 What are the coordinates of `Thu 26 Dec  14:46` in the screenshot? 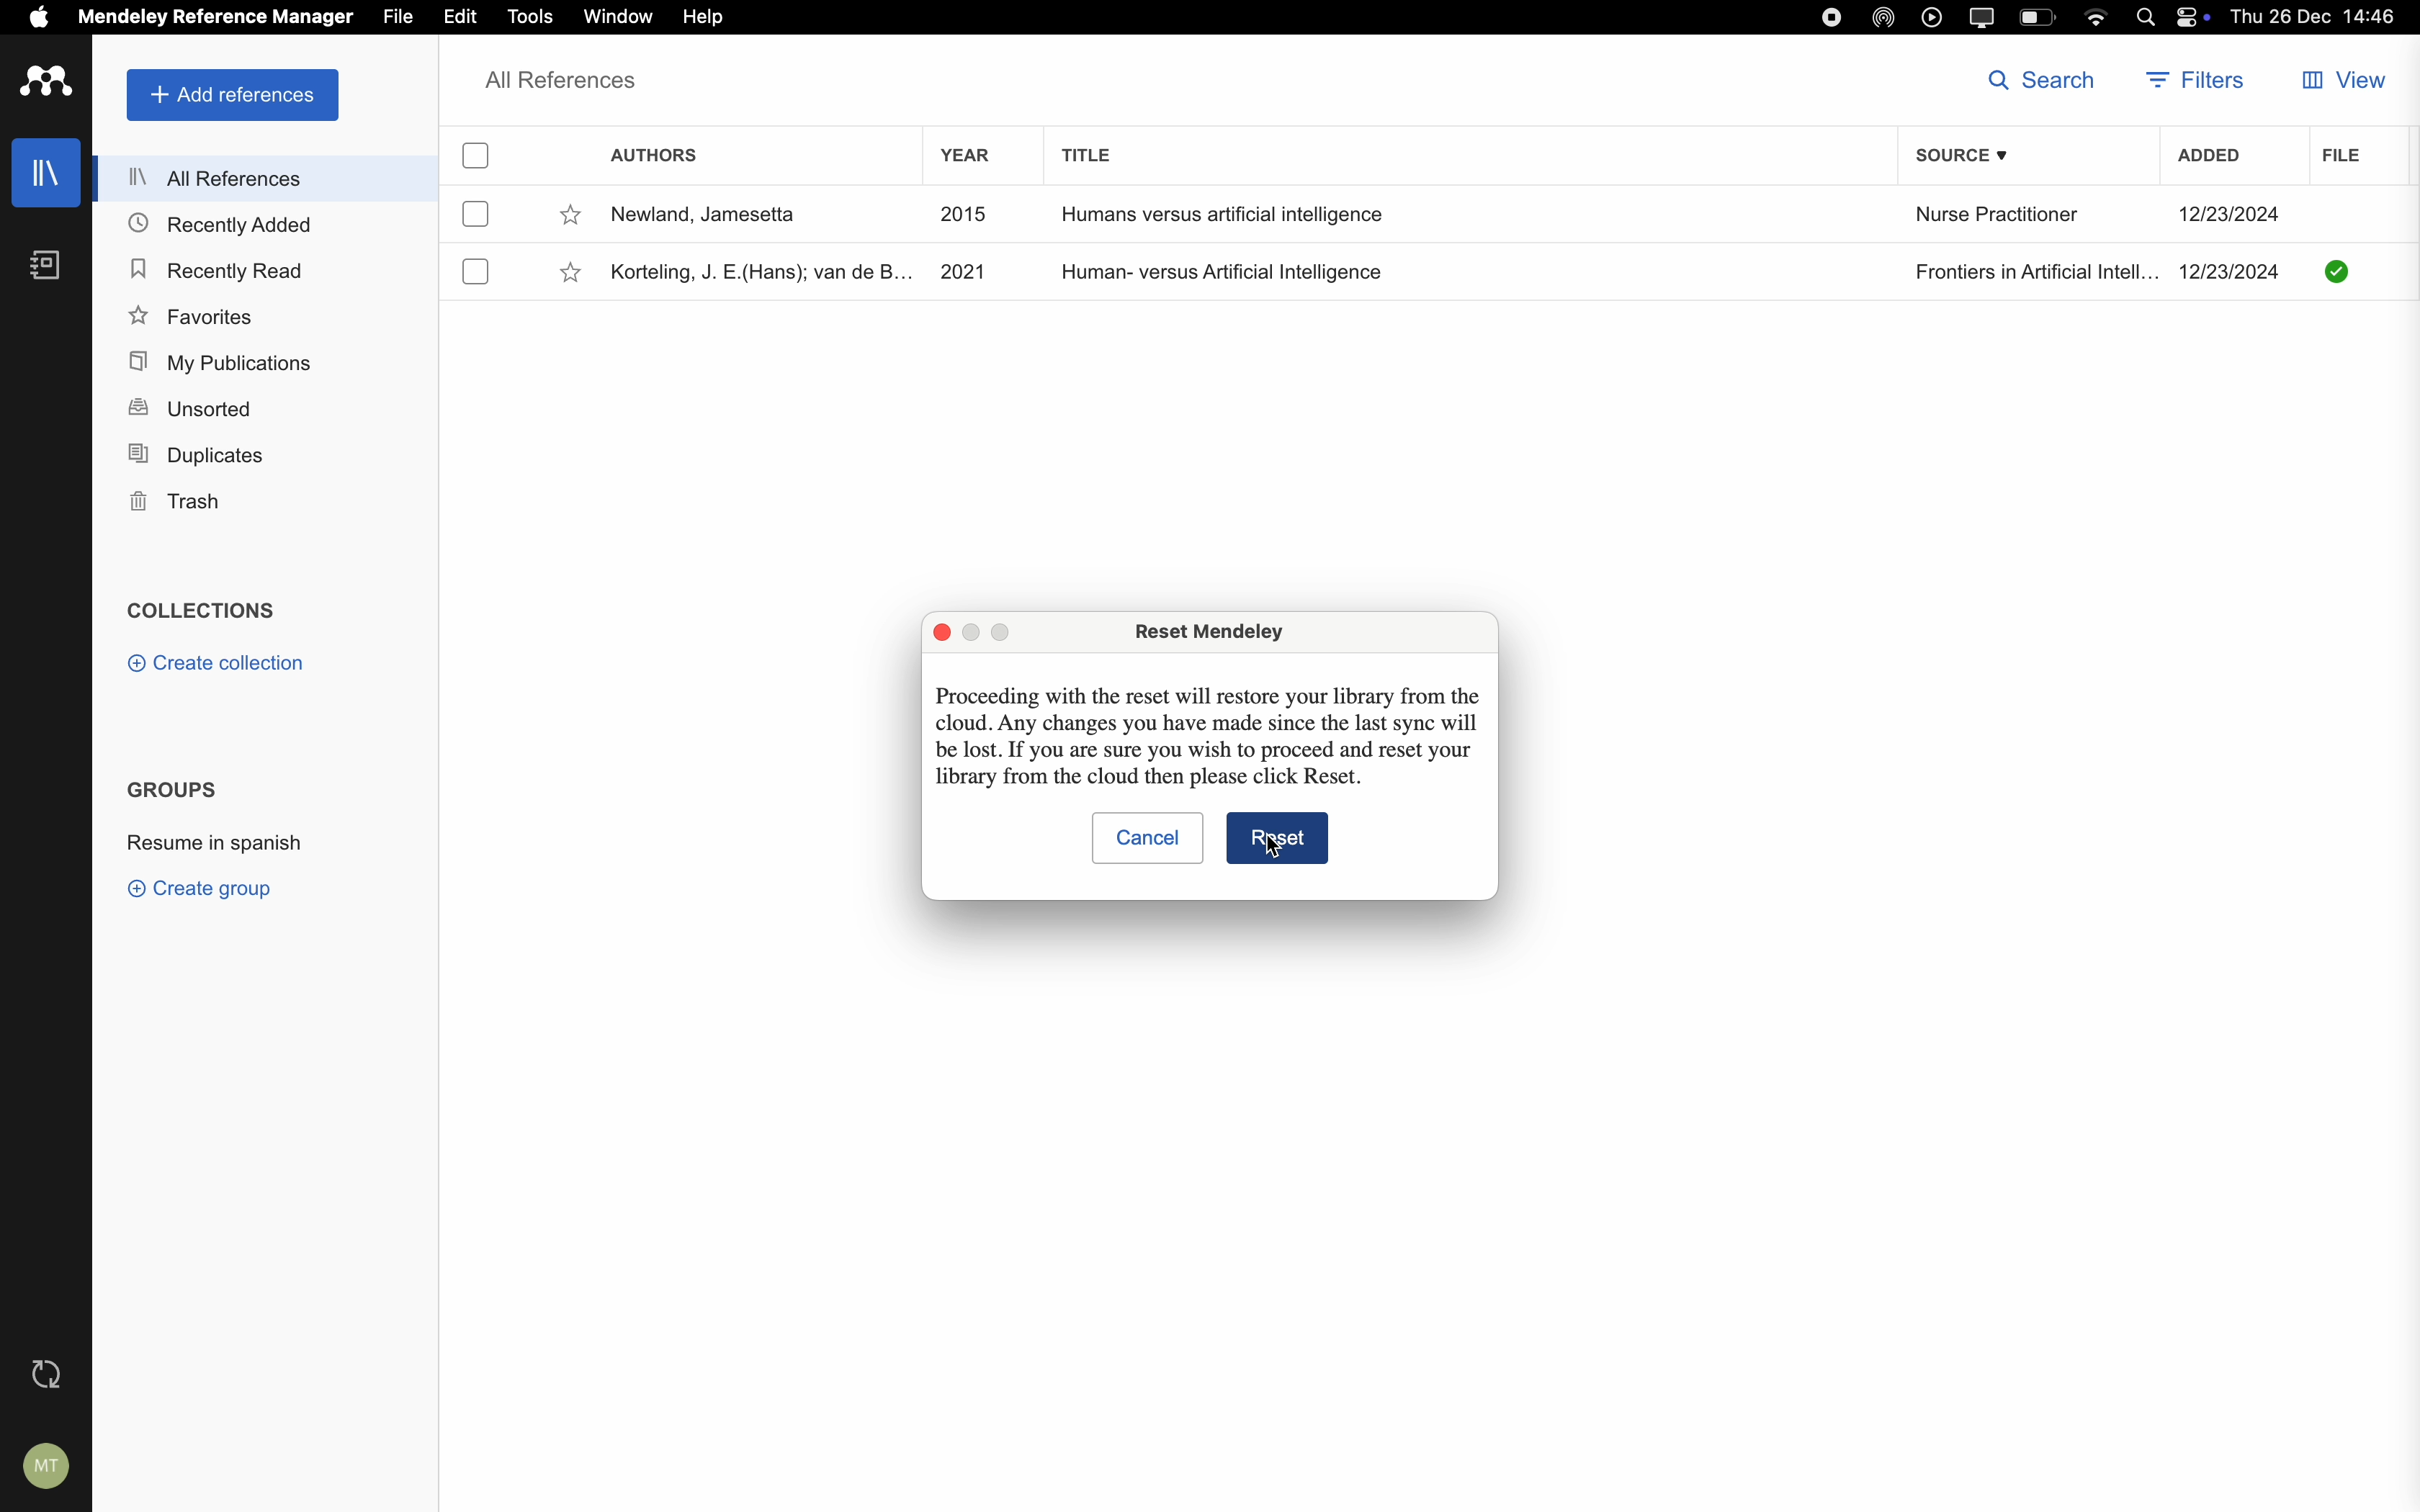 It's located at (2322, 17).